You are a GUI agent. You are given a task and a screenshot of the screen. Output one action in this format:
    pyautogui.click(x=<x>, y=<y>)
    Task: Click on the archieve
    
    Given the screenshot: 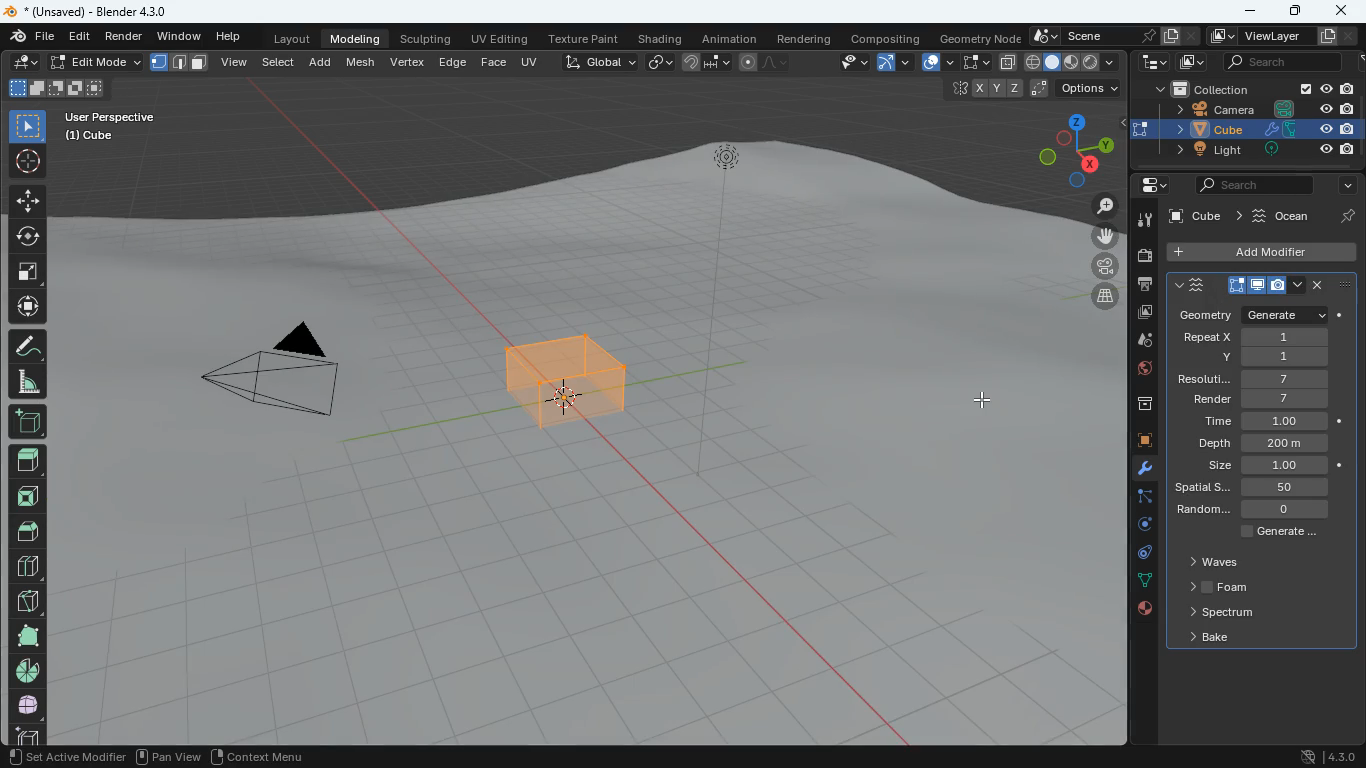 What is the action you would take?
    pyautogui.click(x=1137, y=406)
    